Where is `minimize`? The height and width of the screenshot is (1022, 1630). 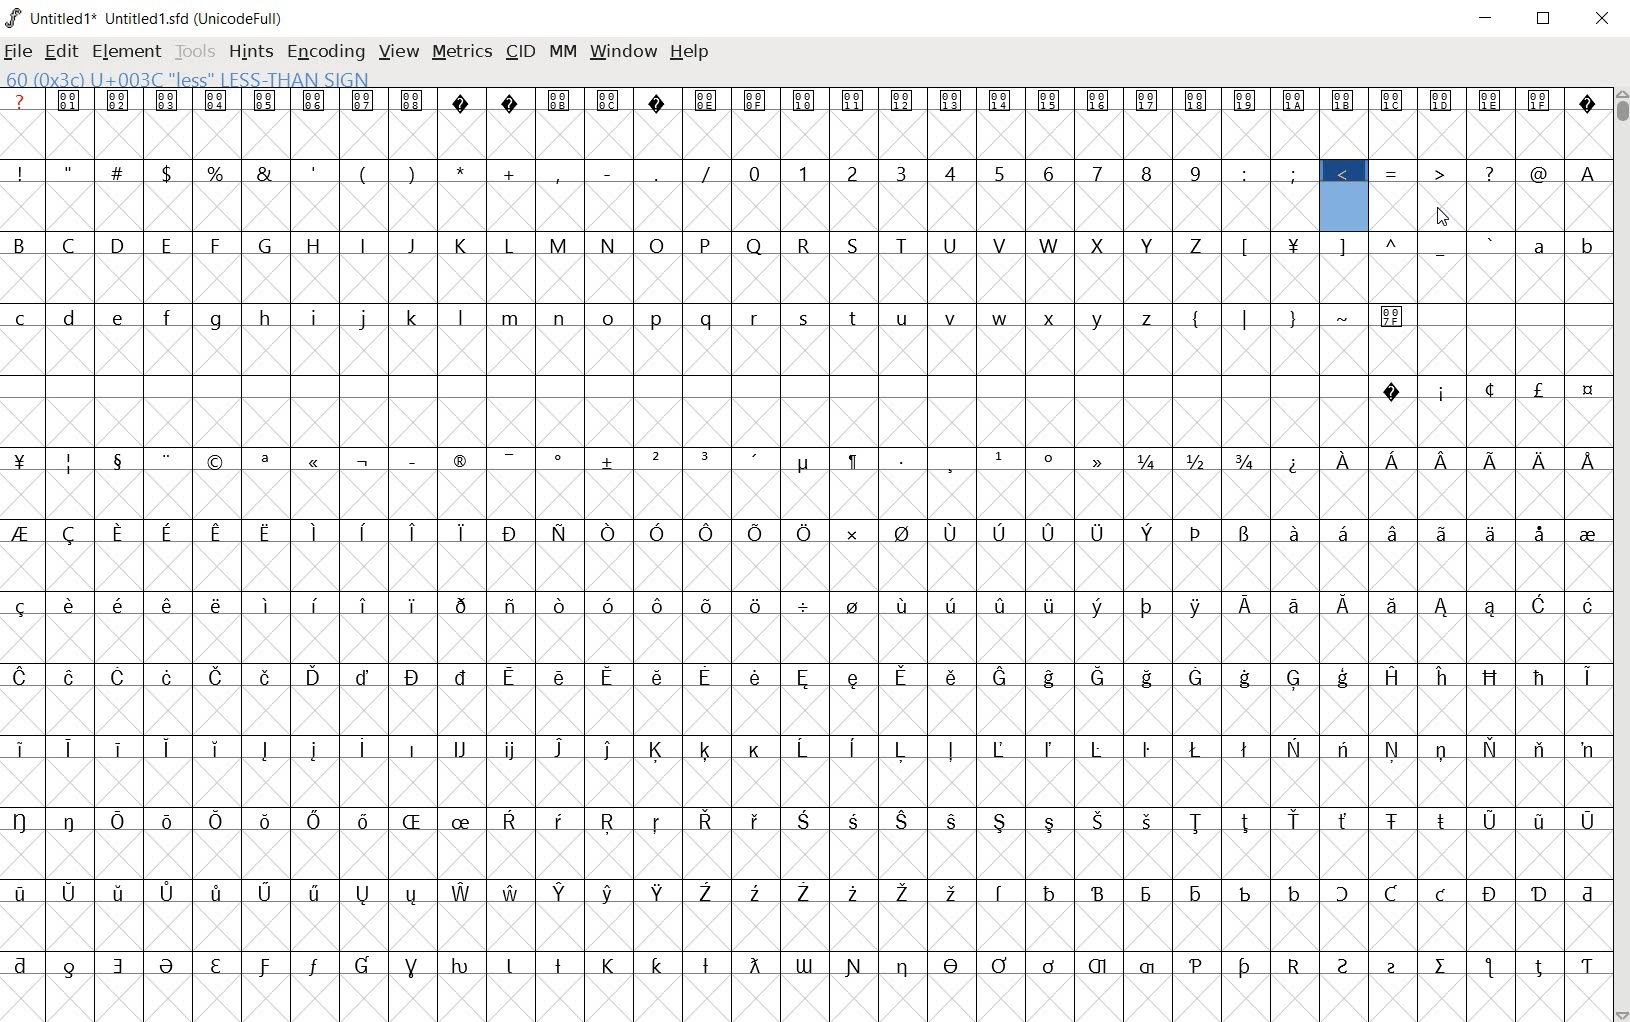 minimize is located at coordinates (1487, 19).